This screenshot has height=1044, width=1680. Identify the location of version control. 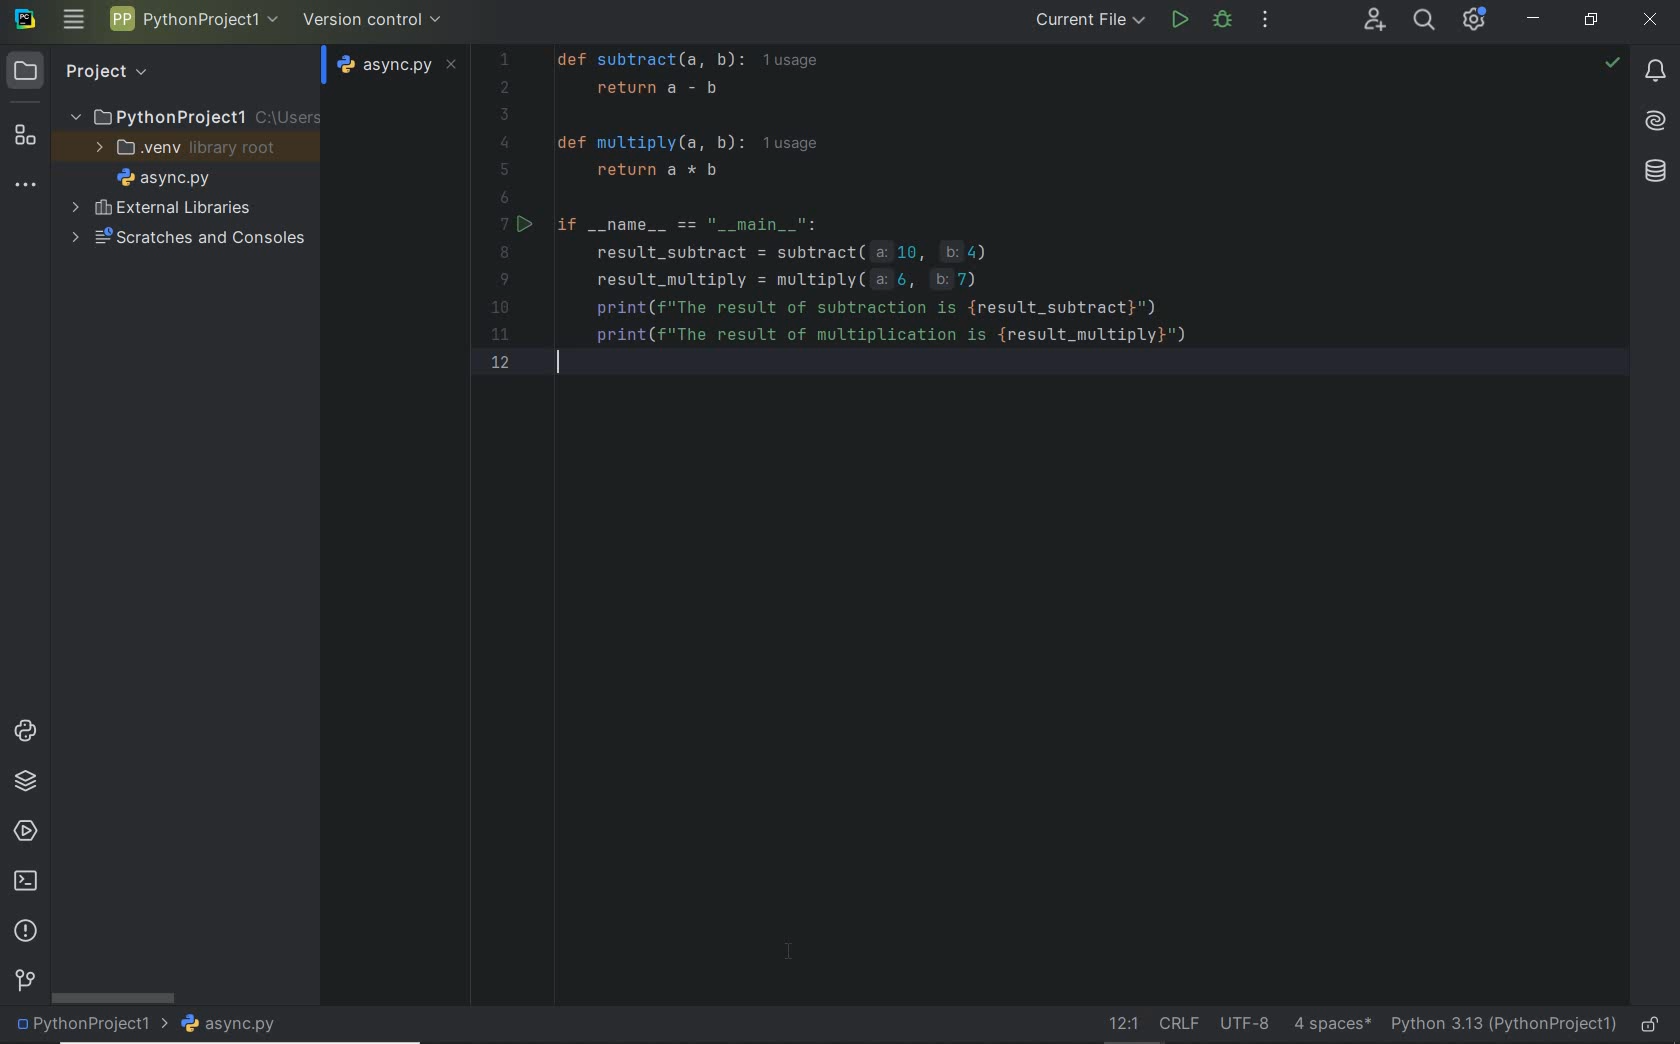
(24, 983).